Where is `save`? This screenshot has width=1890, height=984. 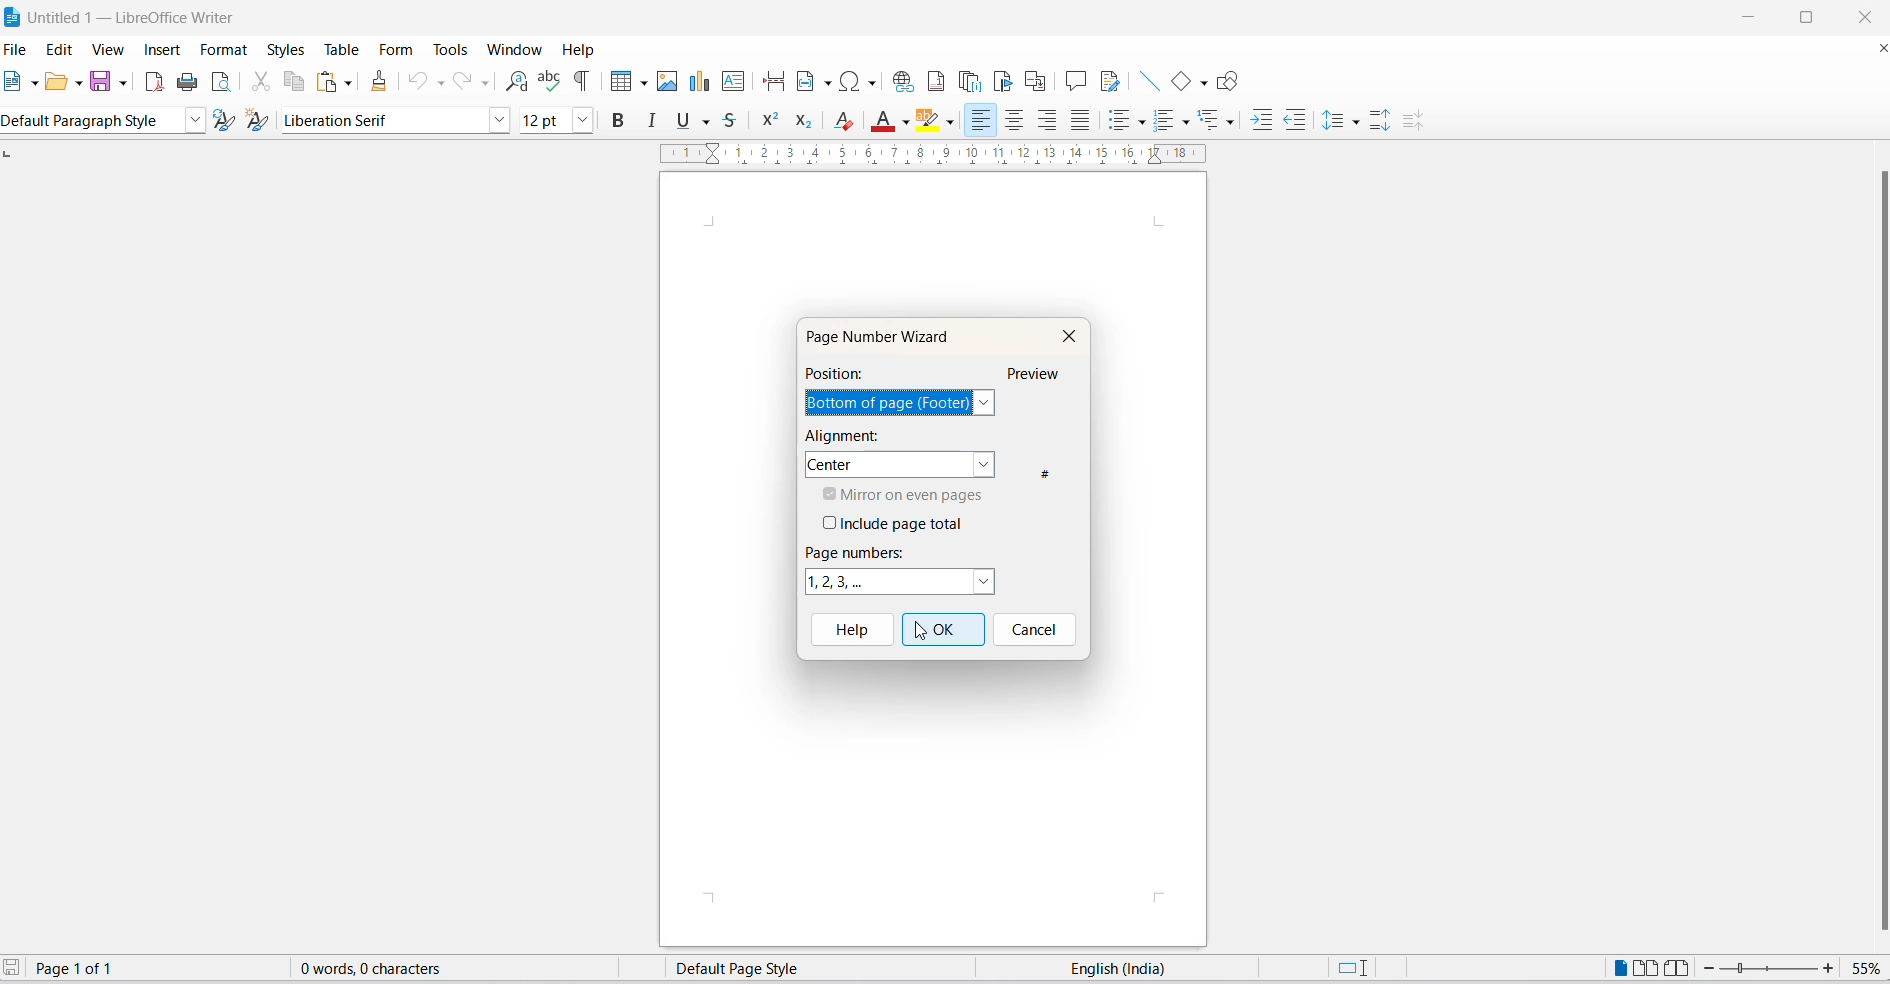 save is located at coordinates (101, 82).